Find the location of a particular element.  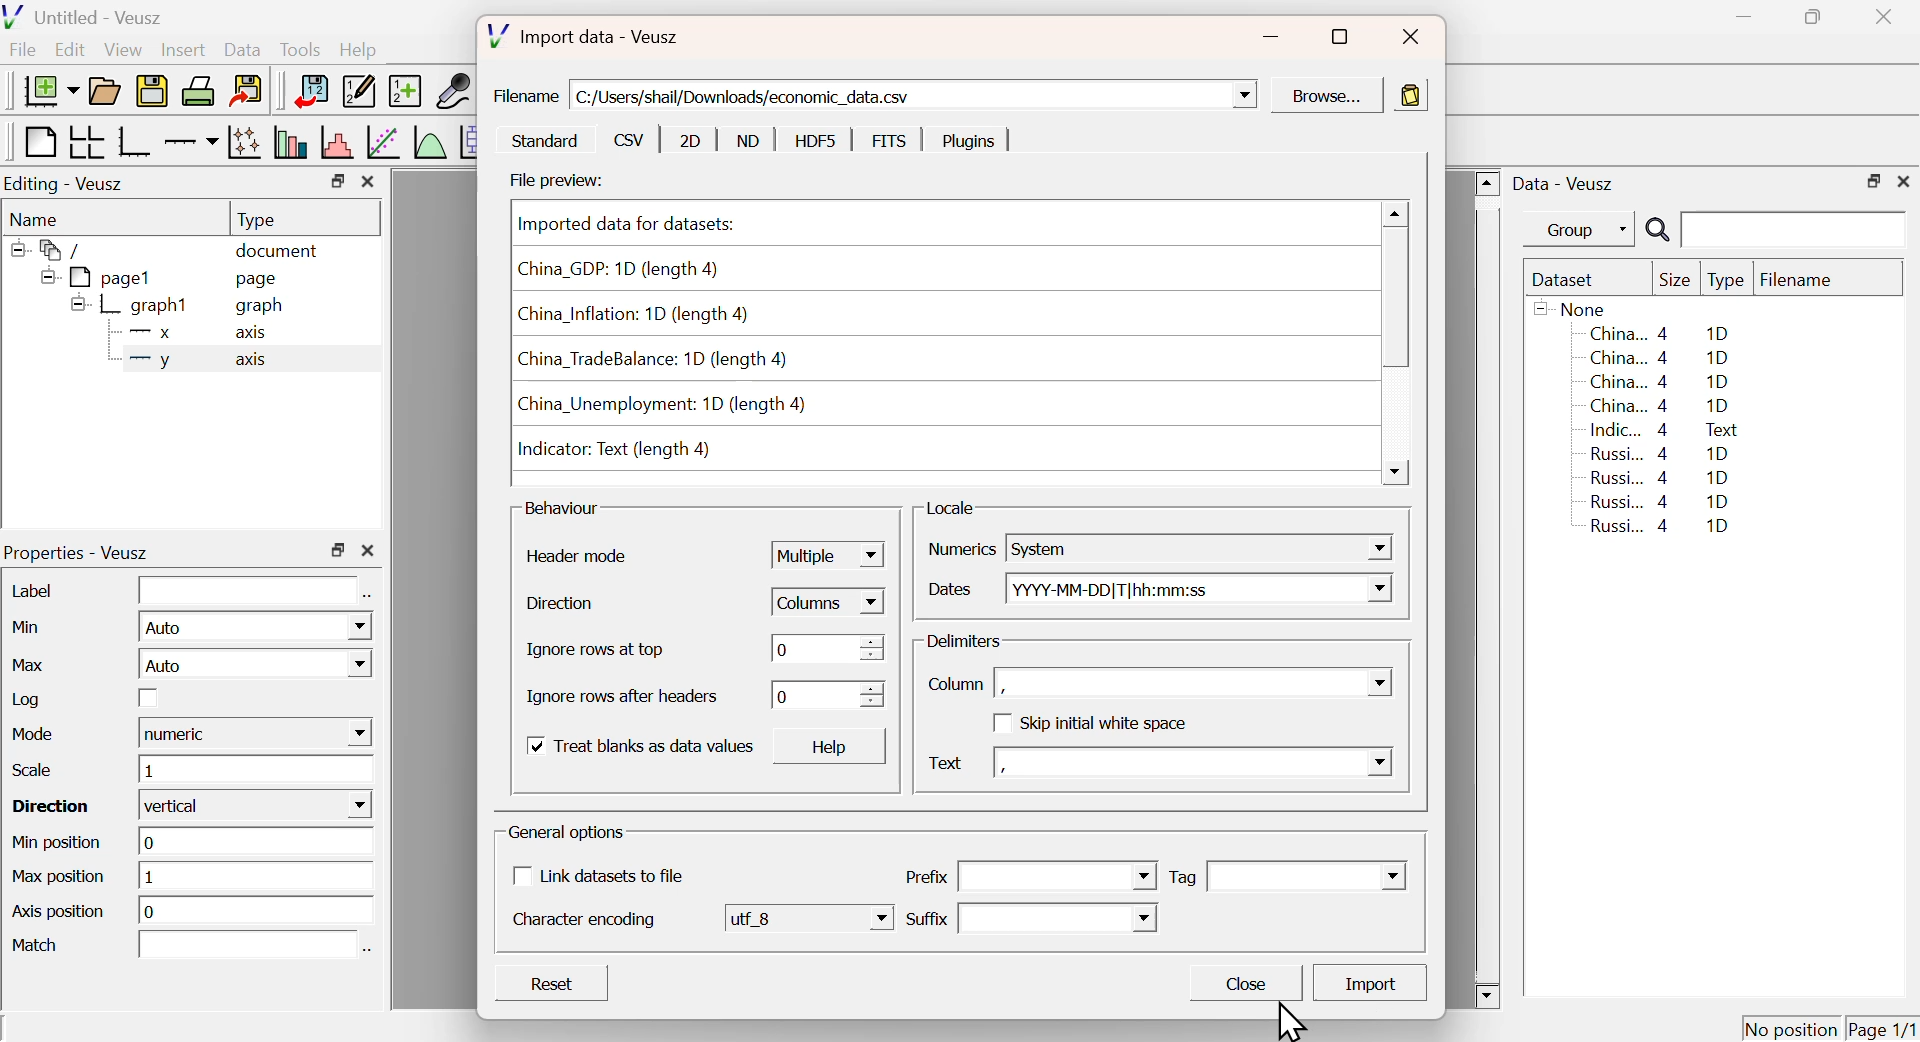

Plot Box Plots is located at coordinates (464, 141).